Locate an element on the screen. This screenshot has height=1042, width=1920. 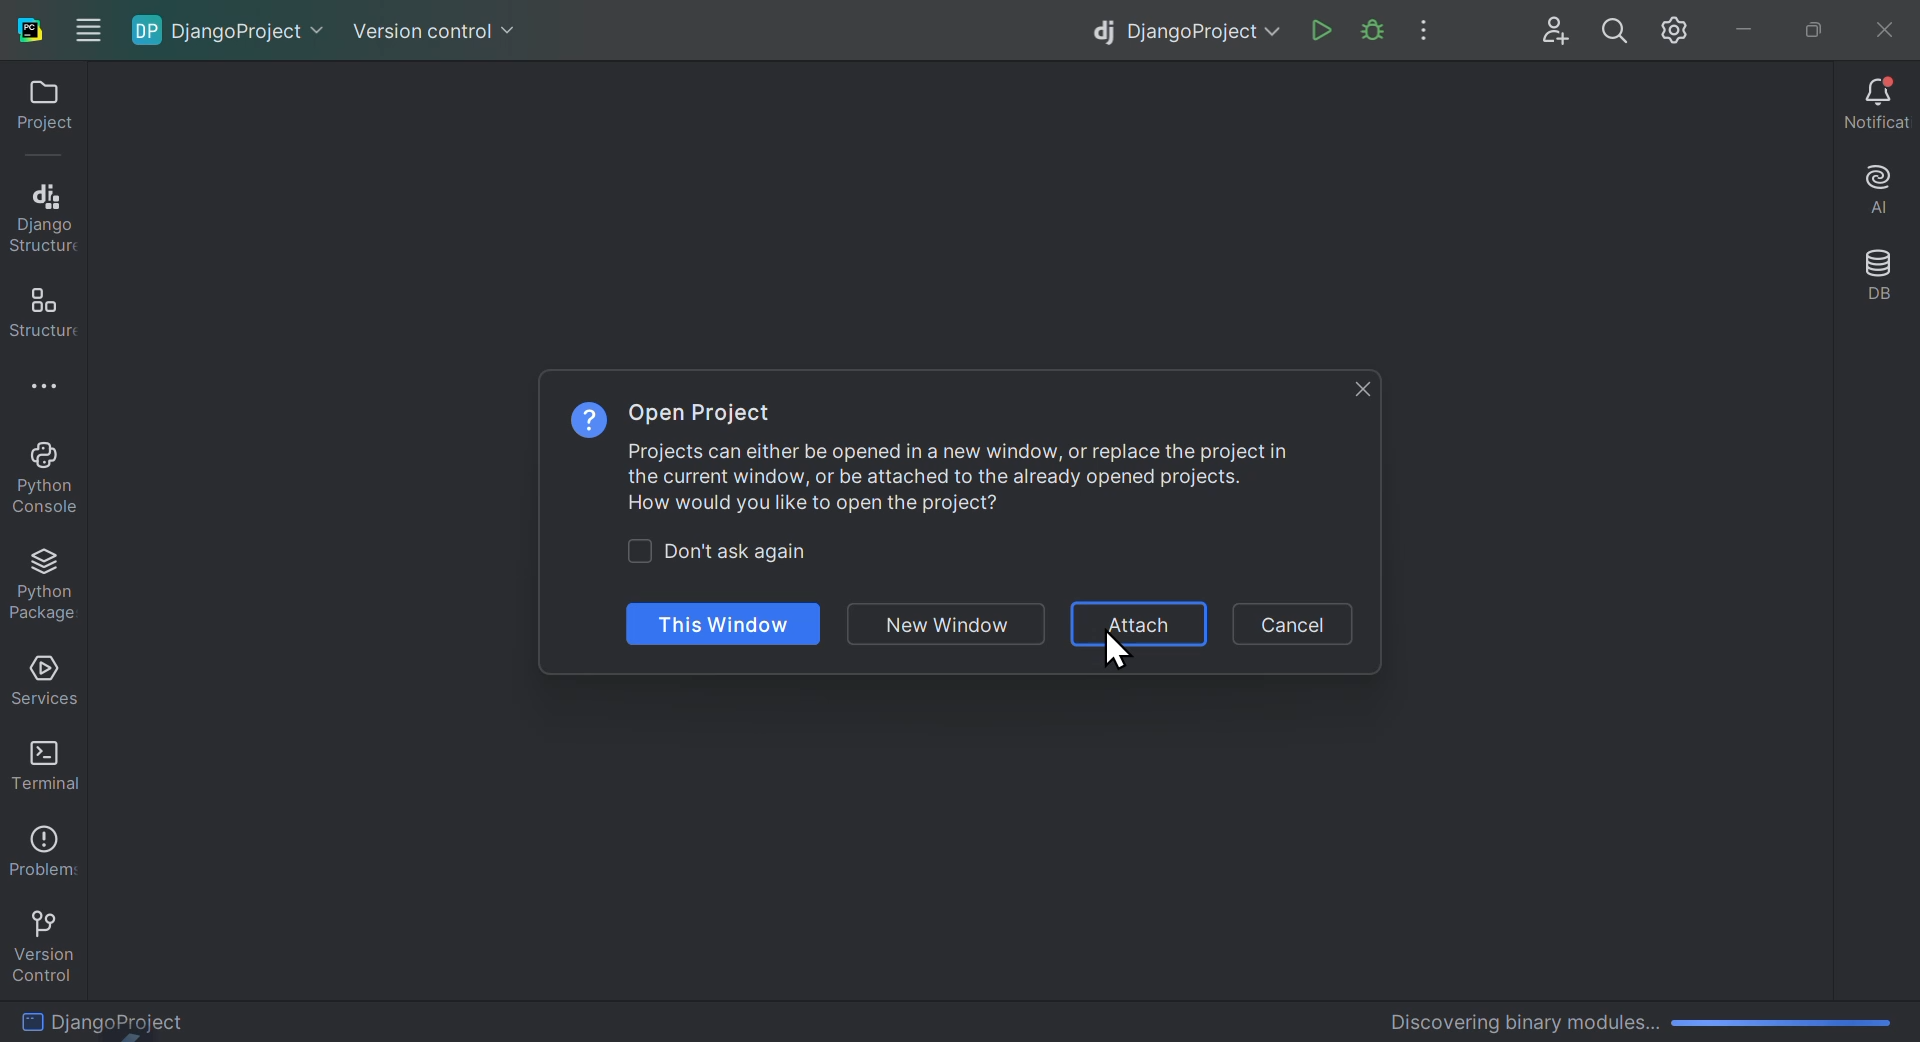
Version control is located at coordinates (436, 24).